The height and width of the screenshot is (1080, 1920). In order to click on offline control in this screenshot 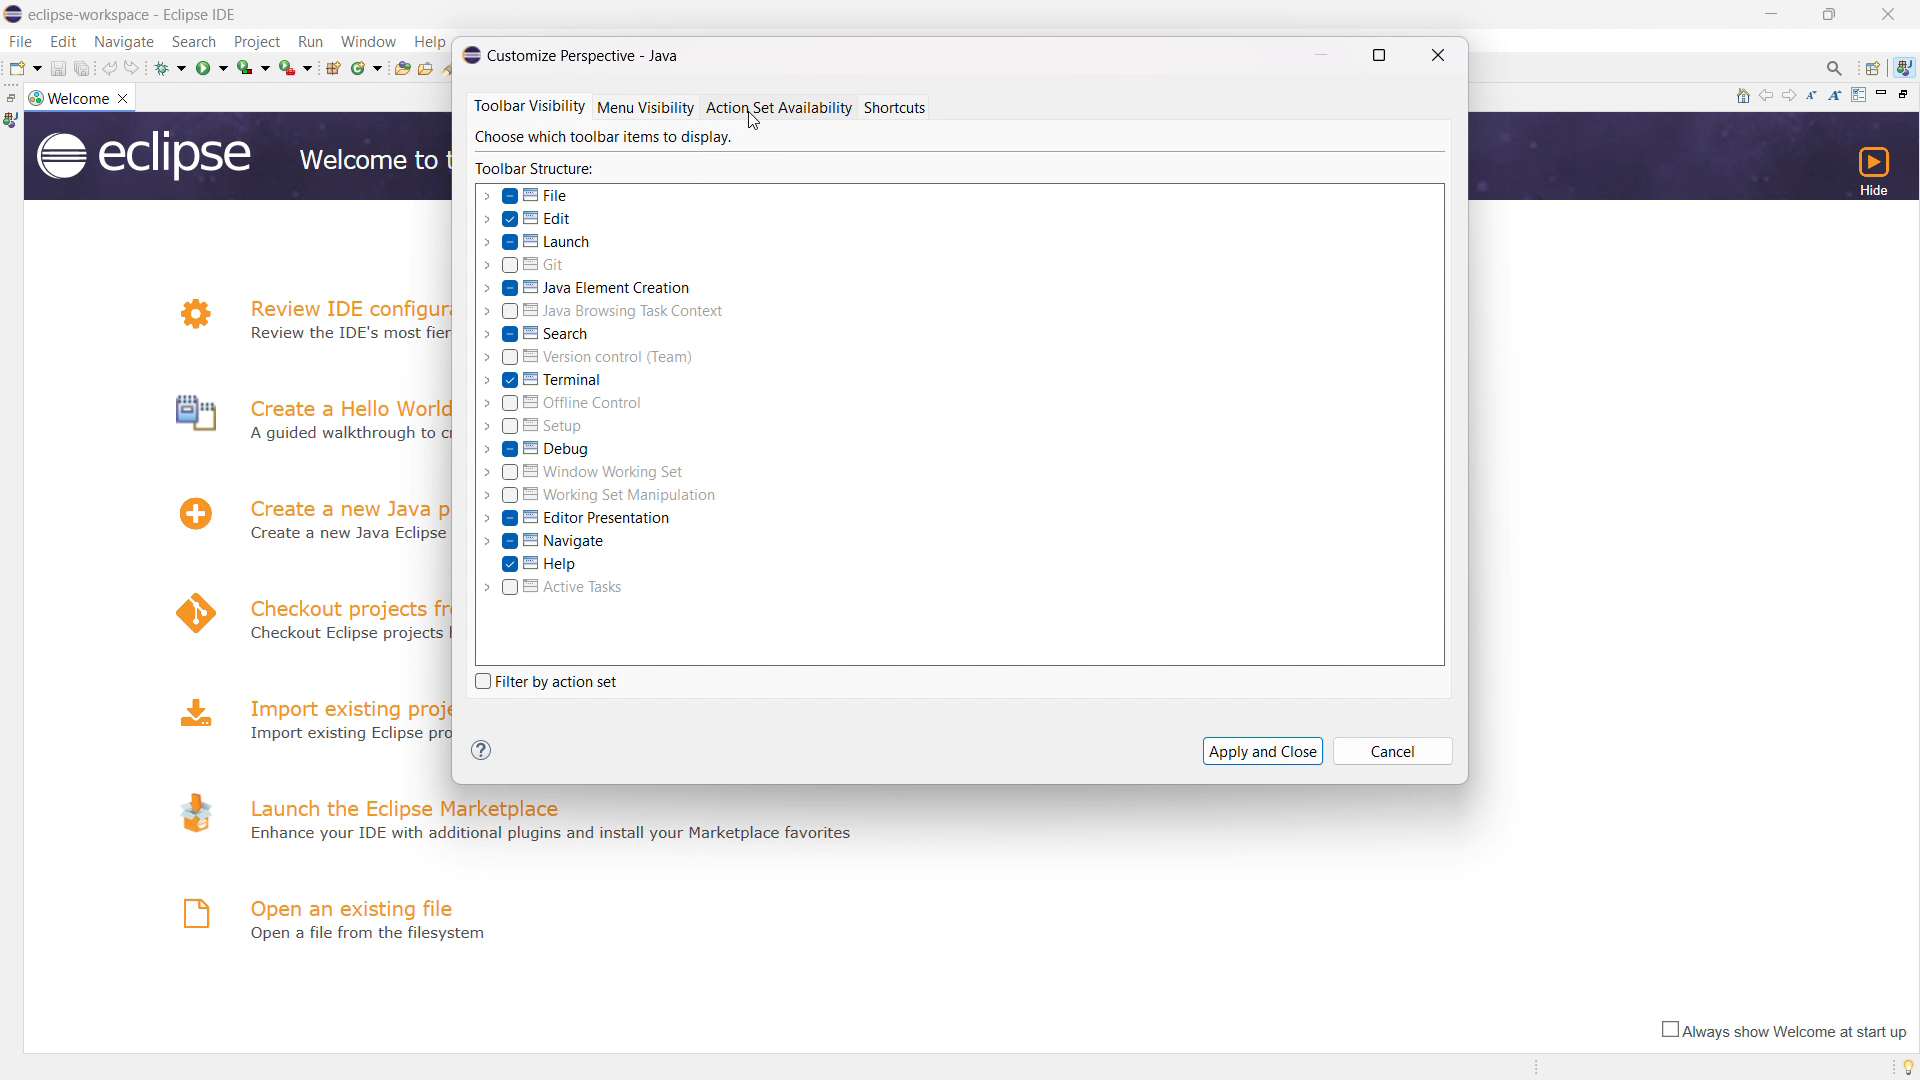, I will do `click(562, 402)`.